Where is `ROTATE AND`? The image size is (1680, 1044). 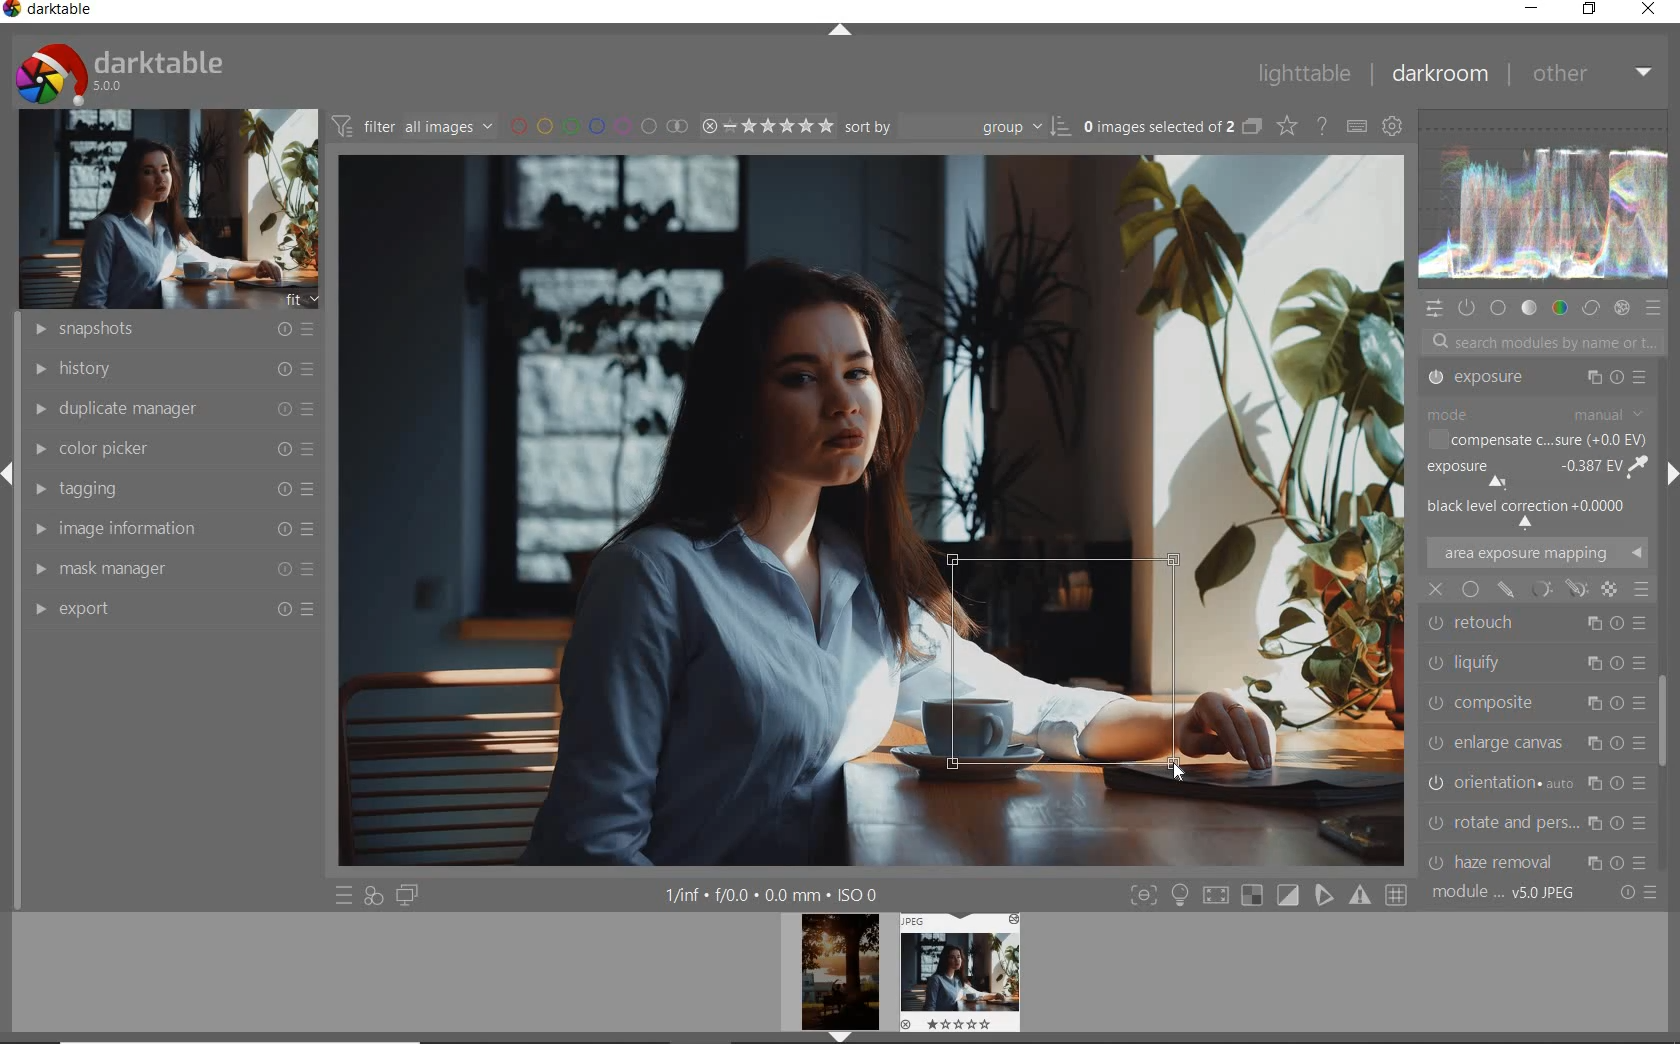
ROTATE AND is located at coordinates (1533, 700).